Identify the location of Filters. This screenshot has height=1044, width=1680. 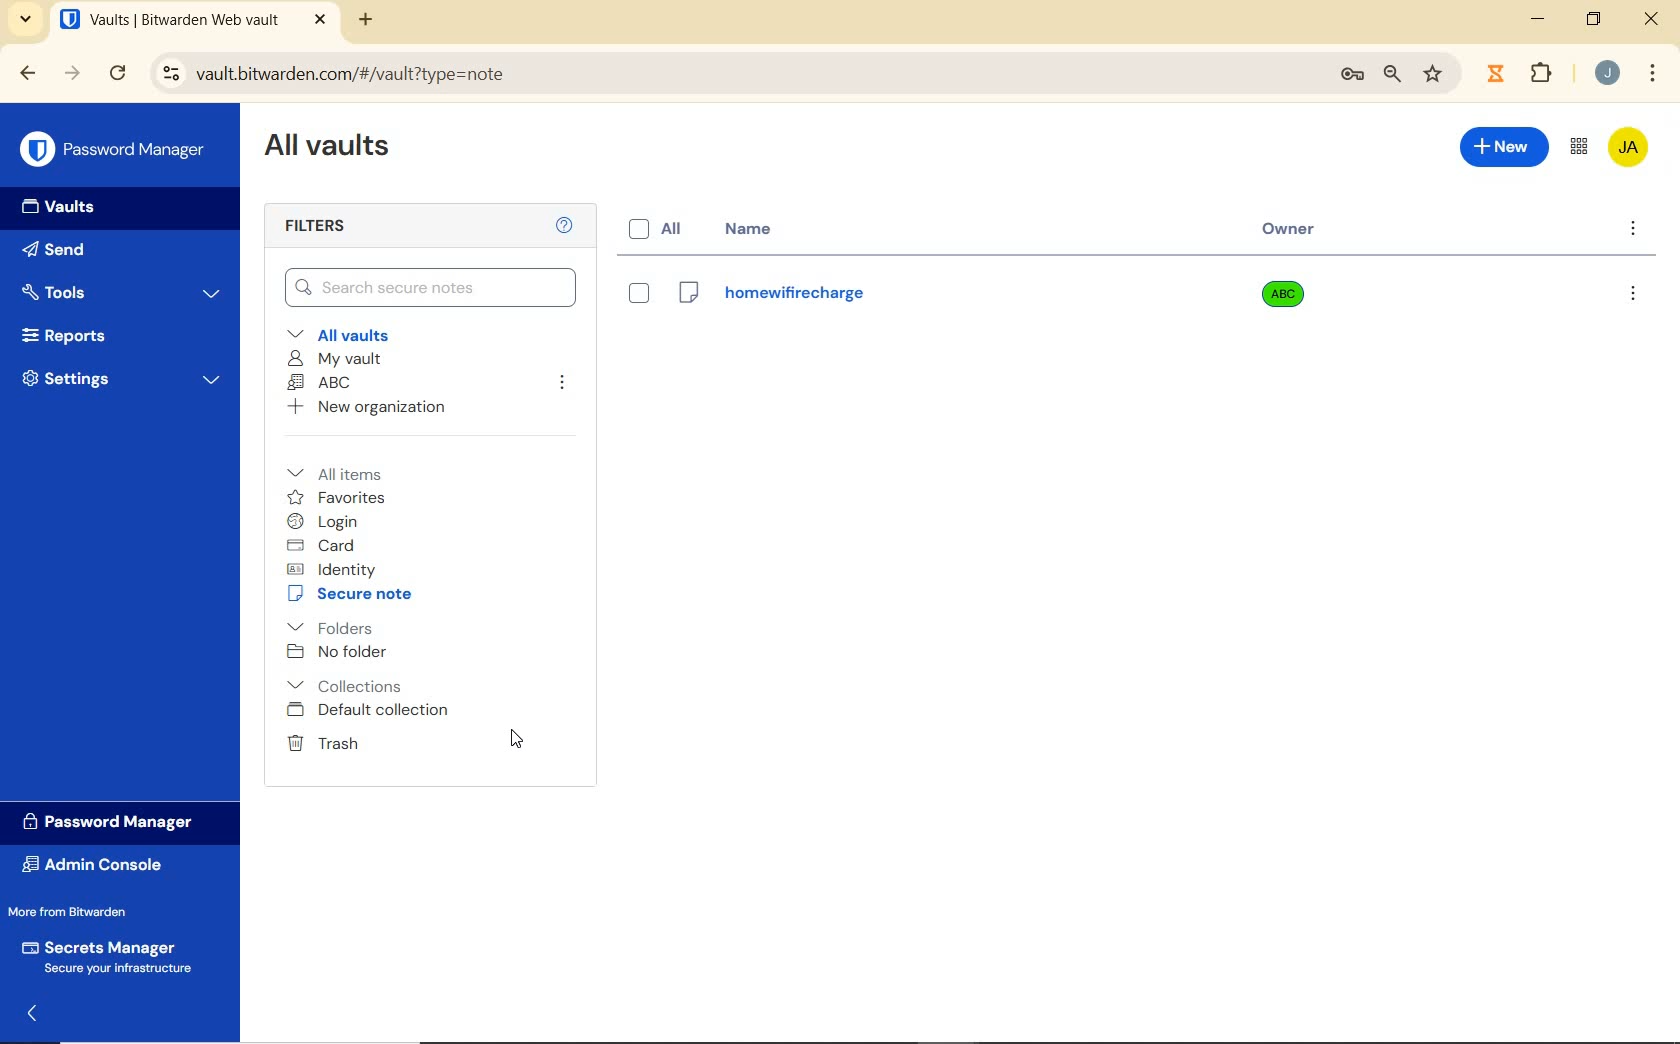
(338, 227).